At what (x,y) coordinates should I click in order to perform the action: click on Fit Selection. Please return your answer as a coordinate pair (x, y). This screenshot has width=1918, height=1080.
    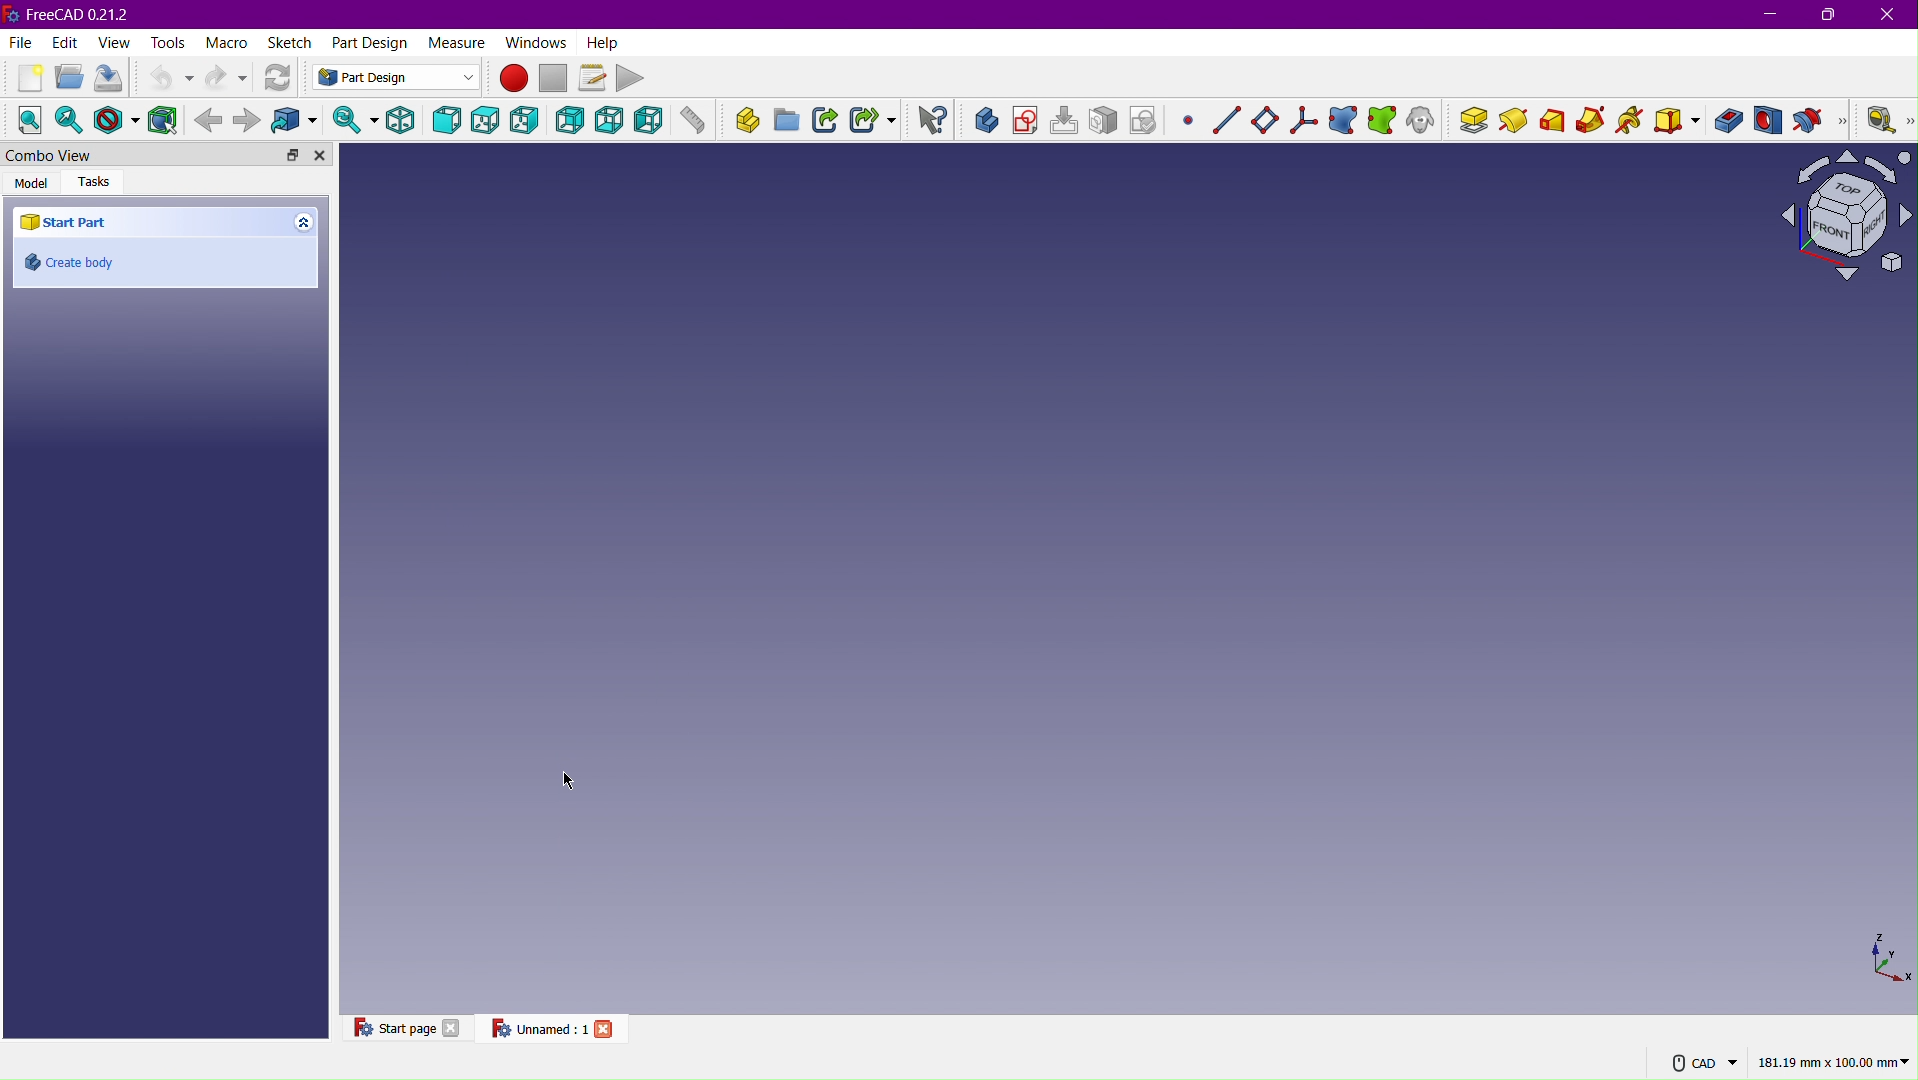
    Looking at the image, I should click on (72, 120).